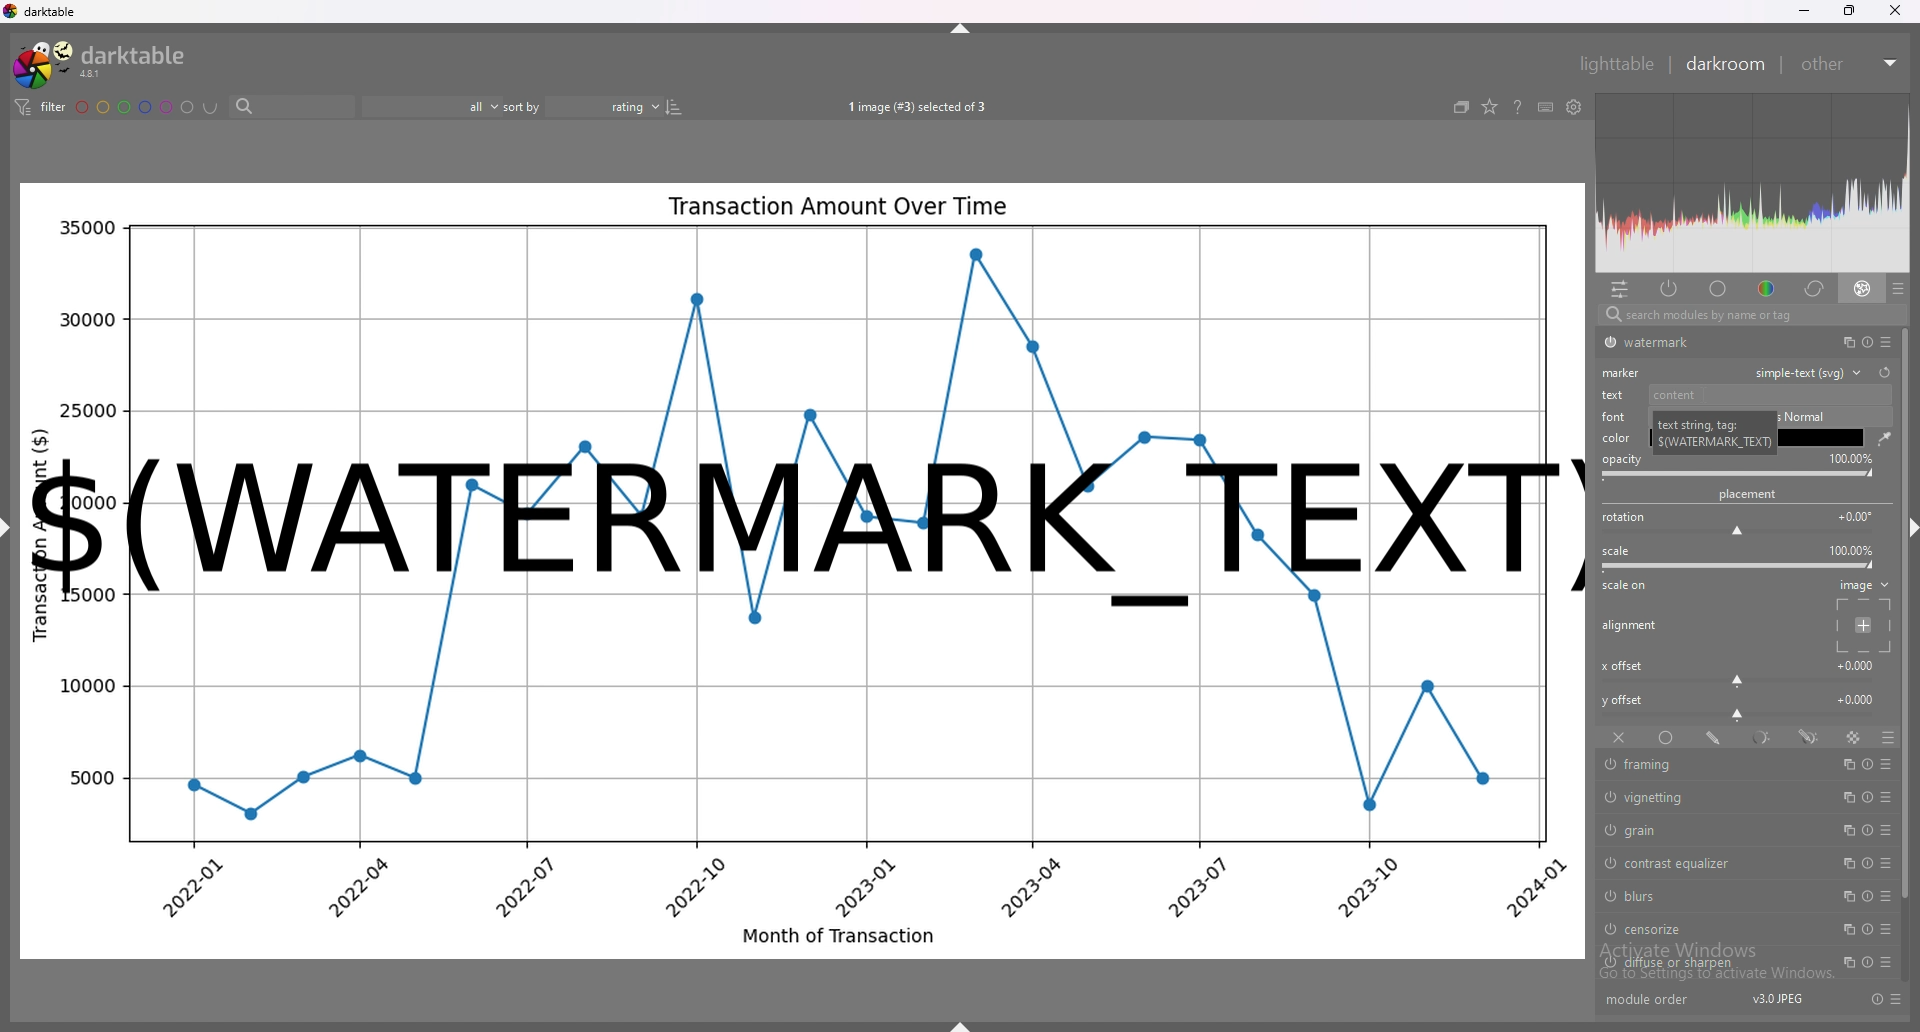 The width and height of the screenshot is (1920, 1032). Describe the element at coordinates (1848, 831) in the screenshot. I see `multiple instances action` at that location.